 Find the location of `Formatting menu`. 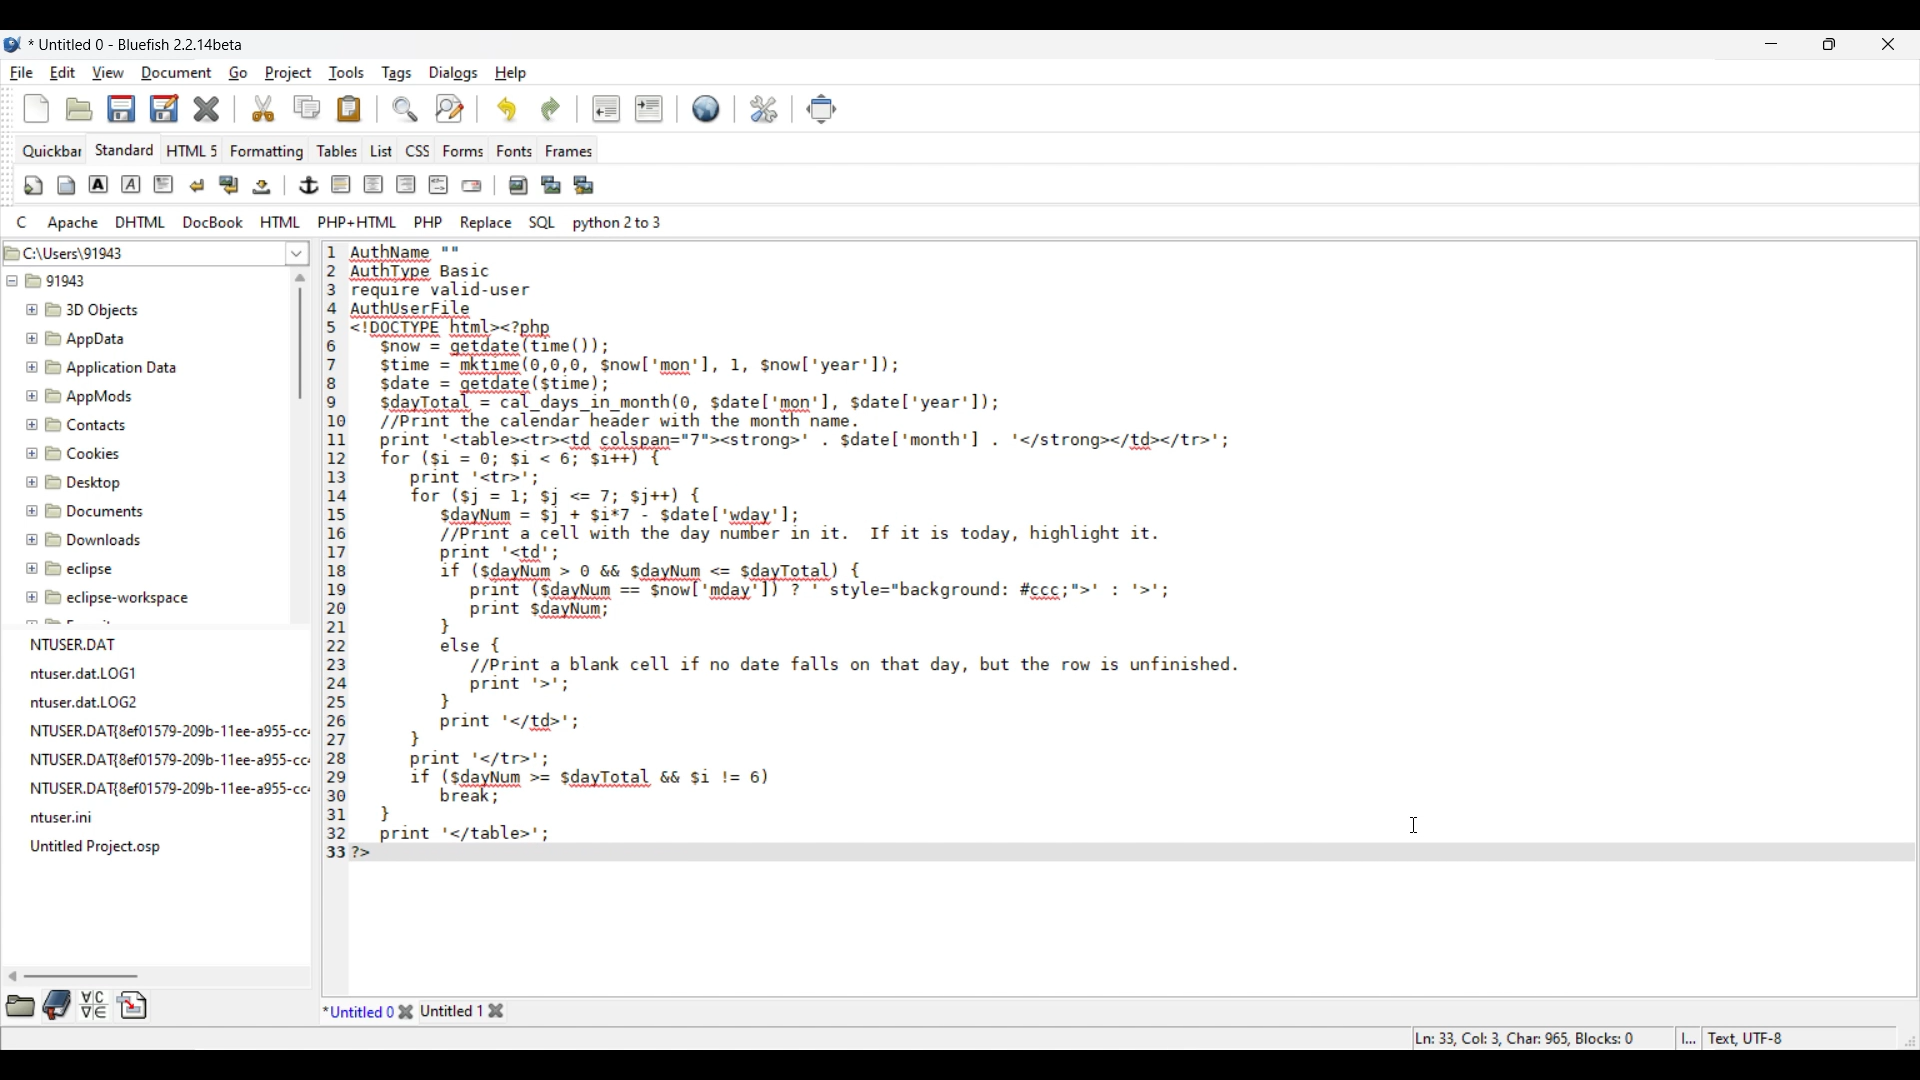

Formatting menu is located at coordinates (266, 152).